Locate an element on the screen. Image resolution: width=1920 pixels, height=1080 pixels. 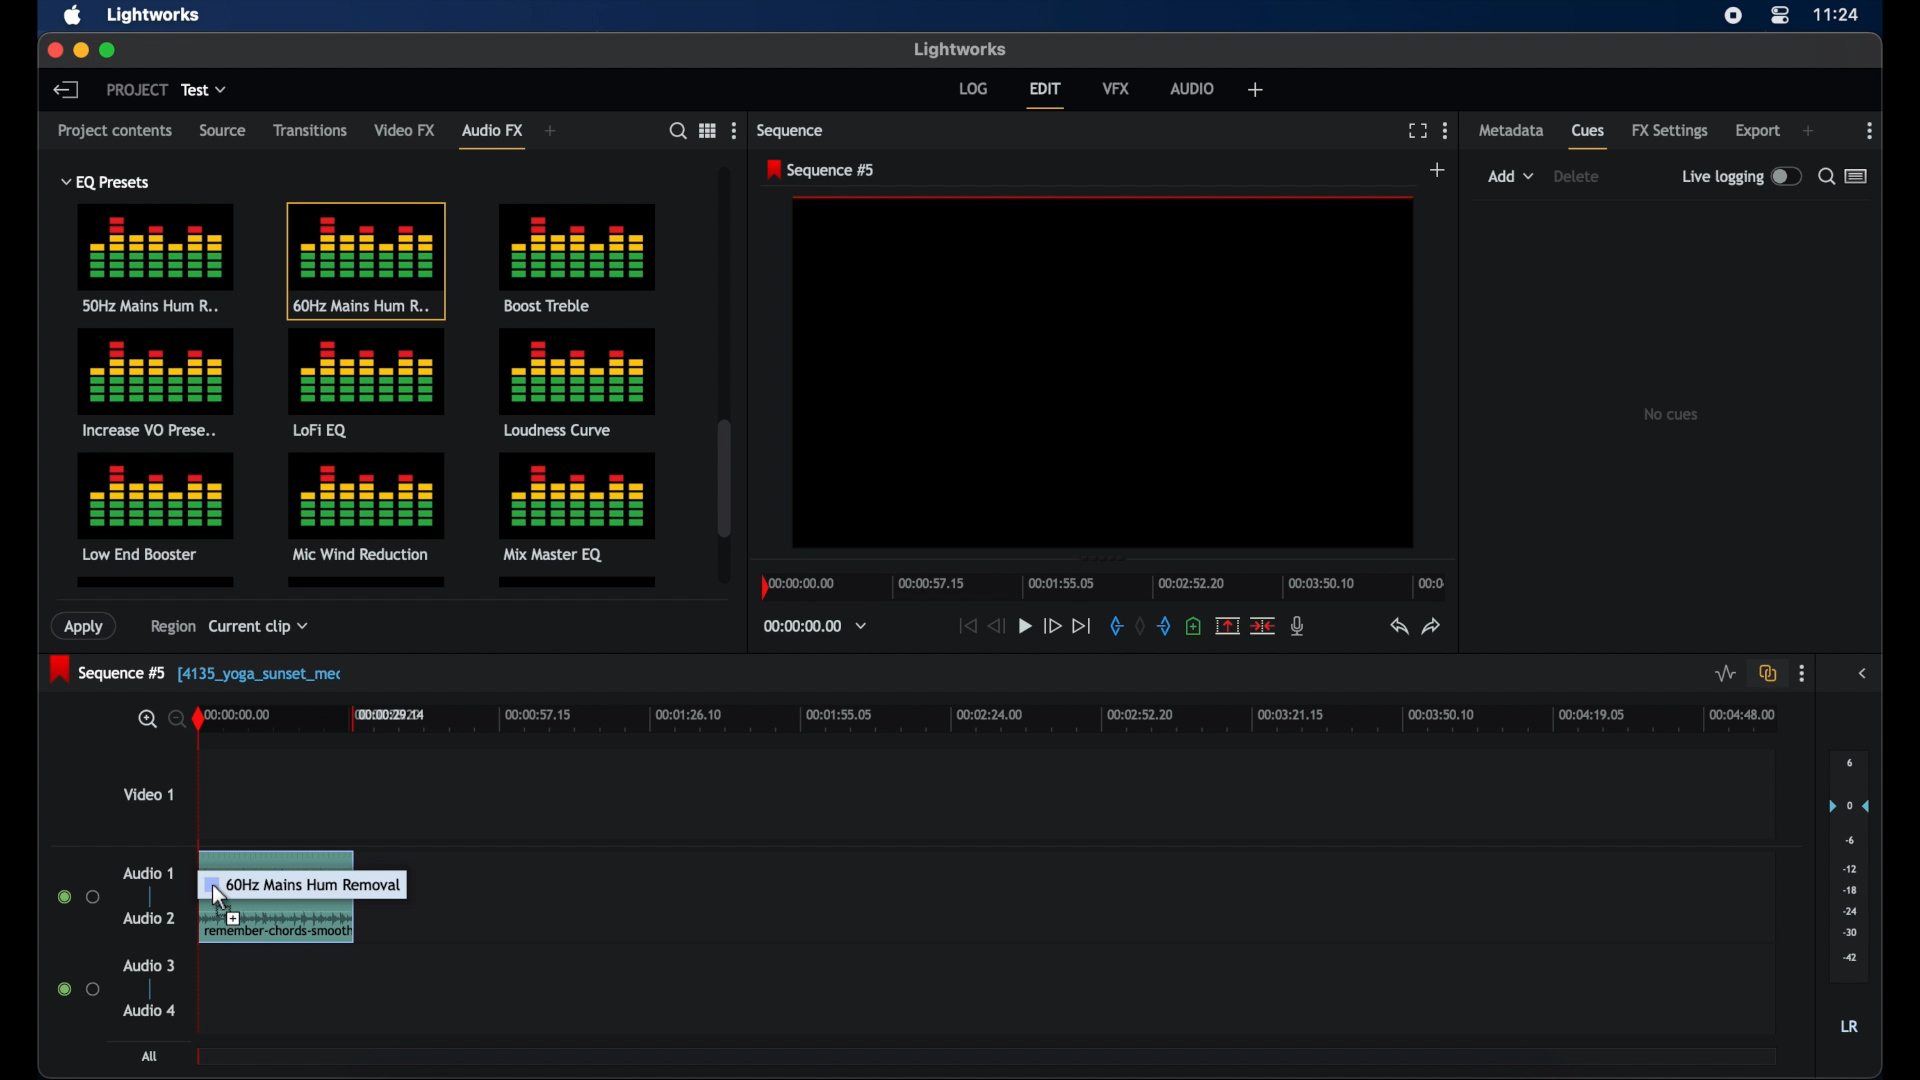
more options is located at coordinates (1802, 674).